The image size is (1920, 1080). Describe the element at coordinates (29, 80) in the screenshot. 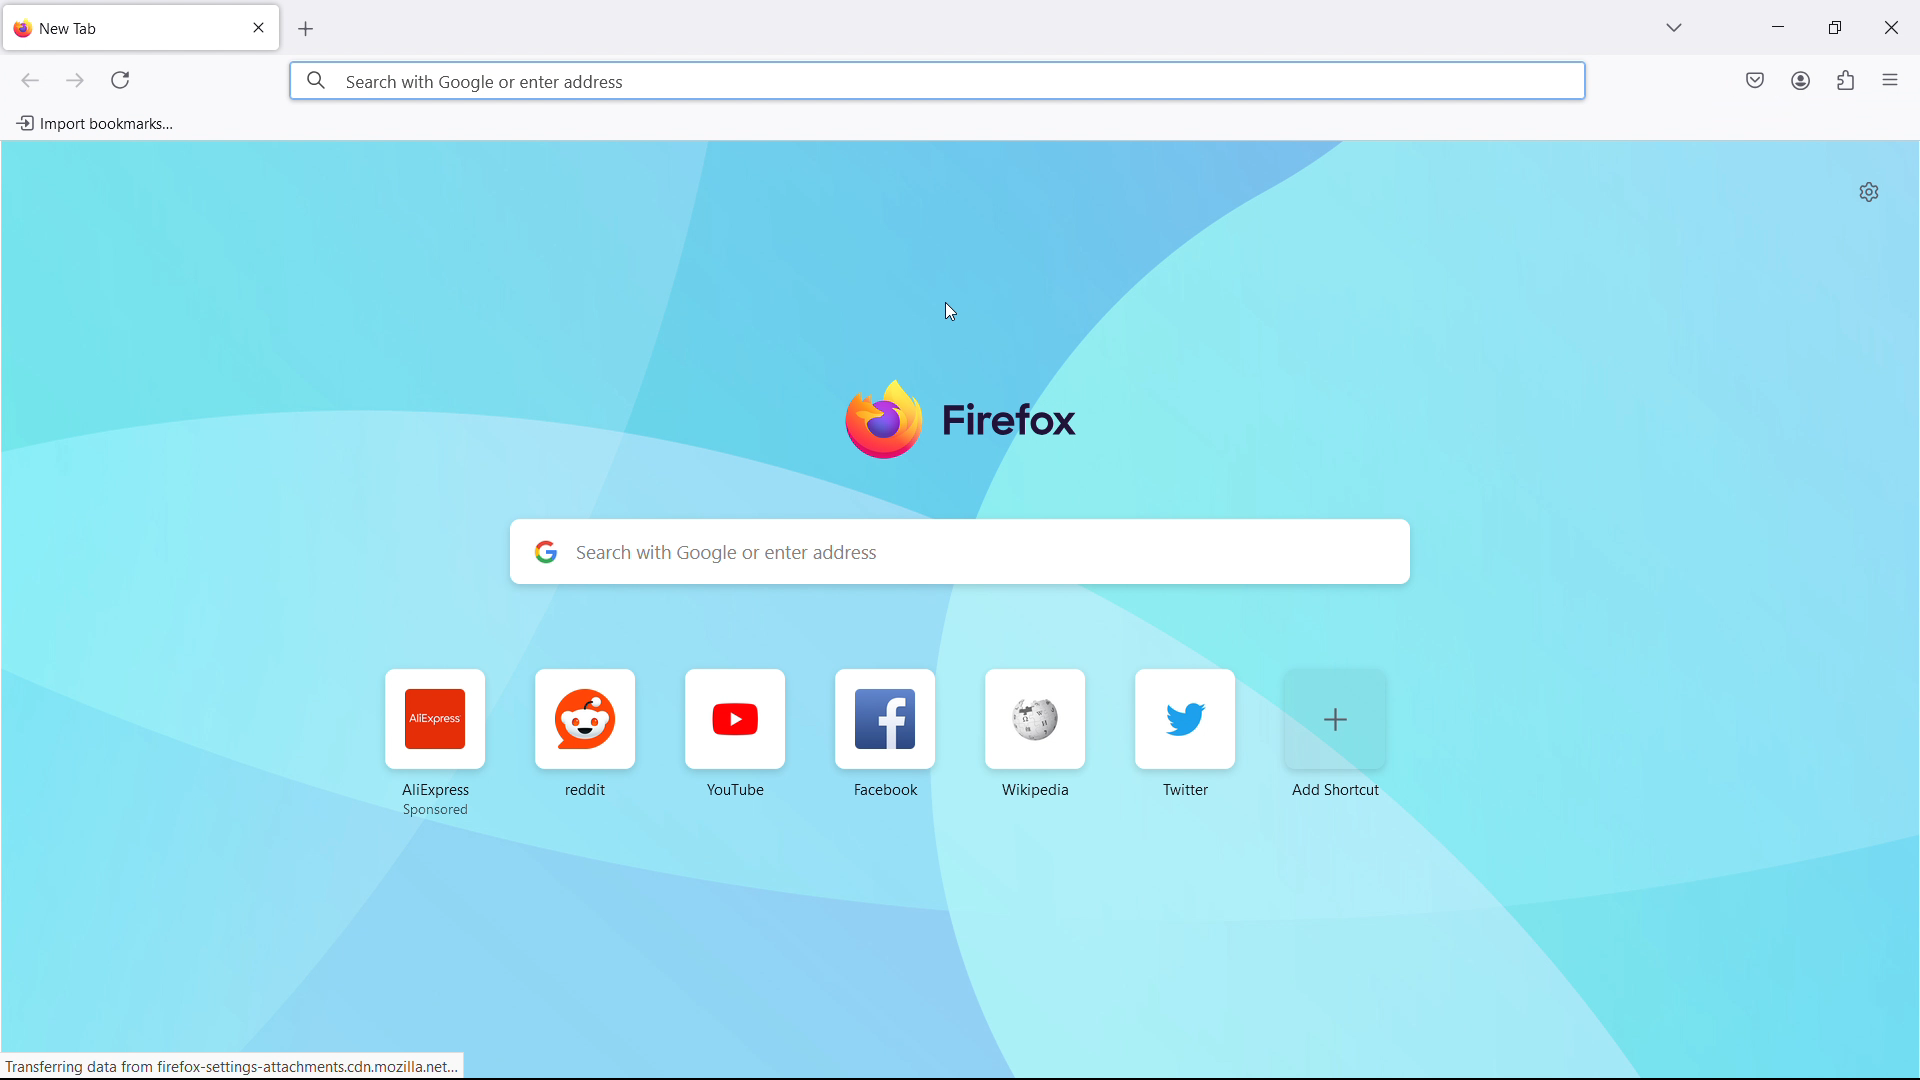

I see `go back one page, right click or pull down to show history` at that location.